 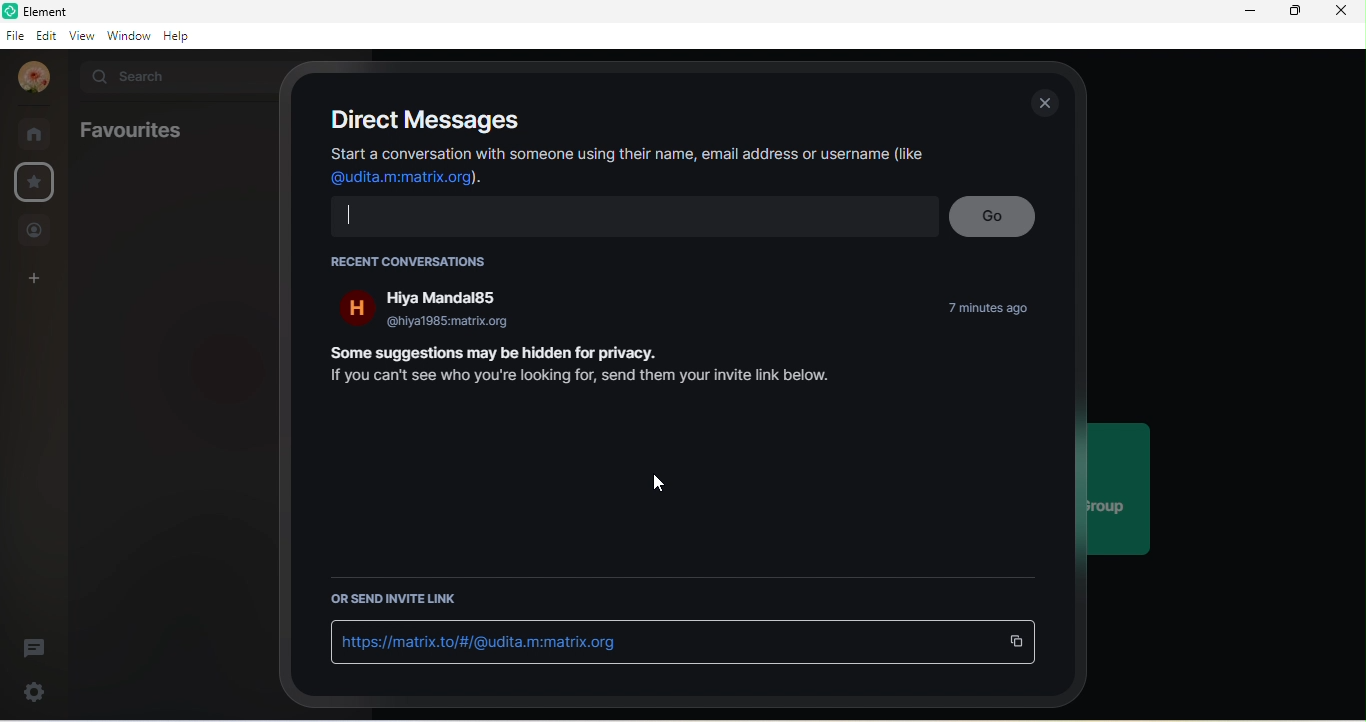 What do you see at coordinates (173, 79) in the screenshot?
I see `search` at bounding box center [173, 79].